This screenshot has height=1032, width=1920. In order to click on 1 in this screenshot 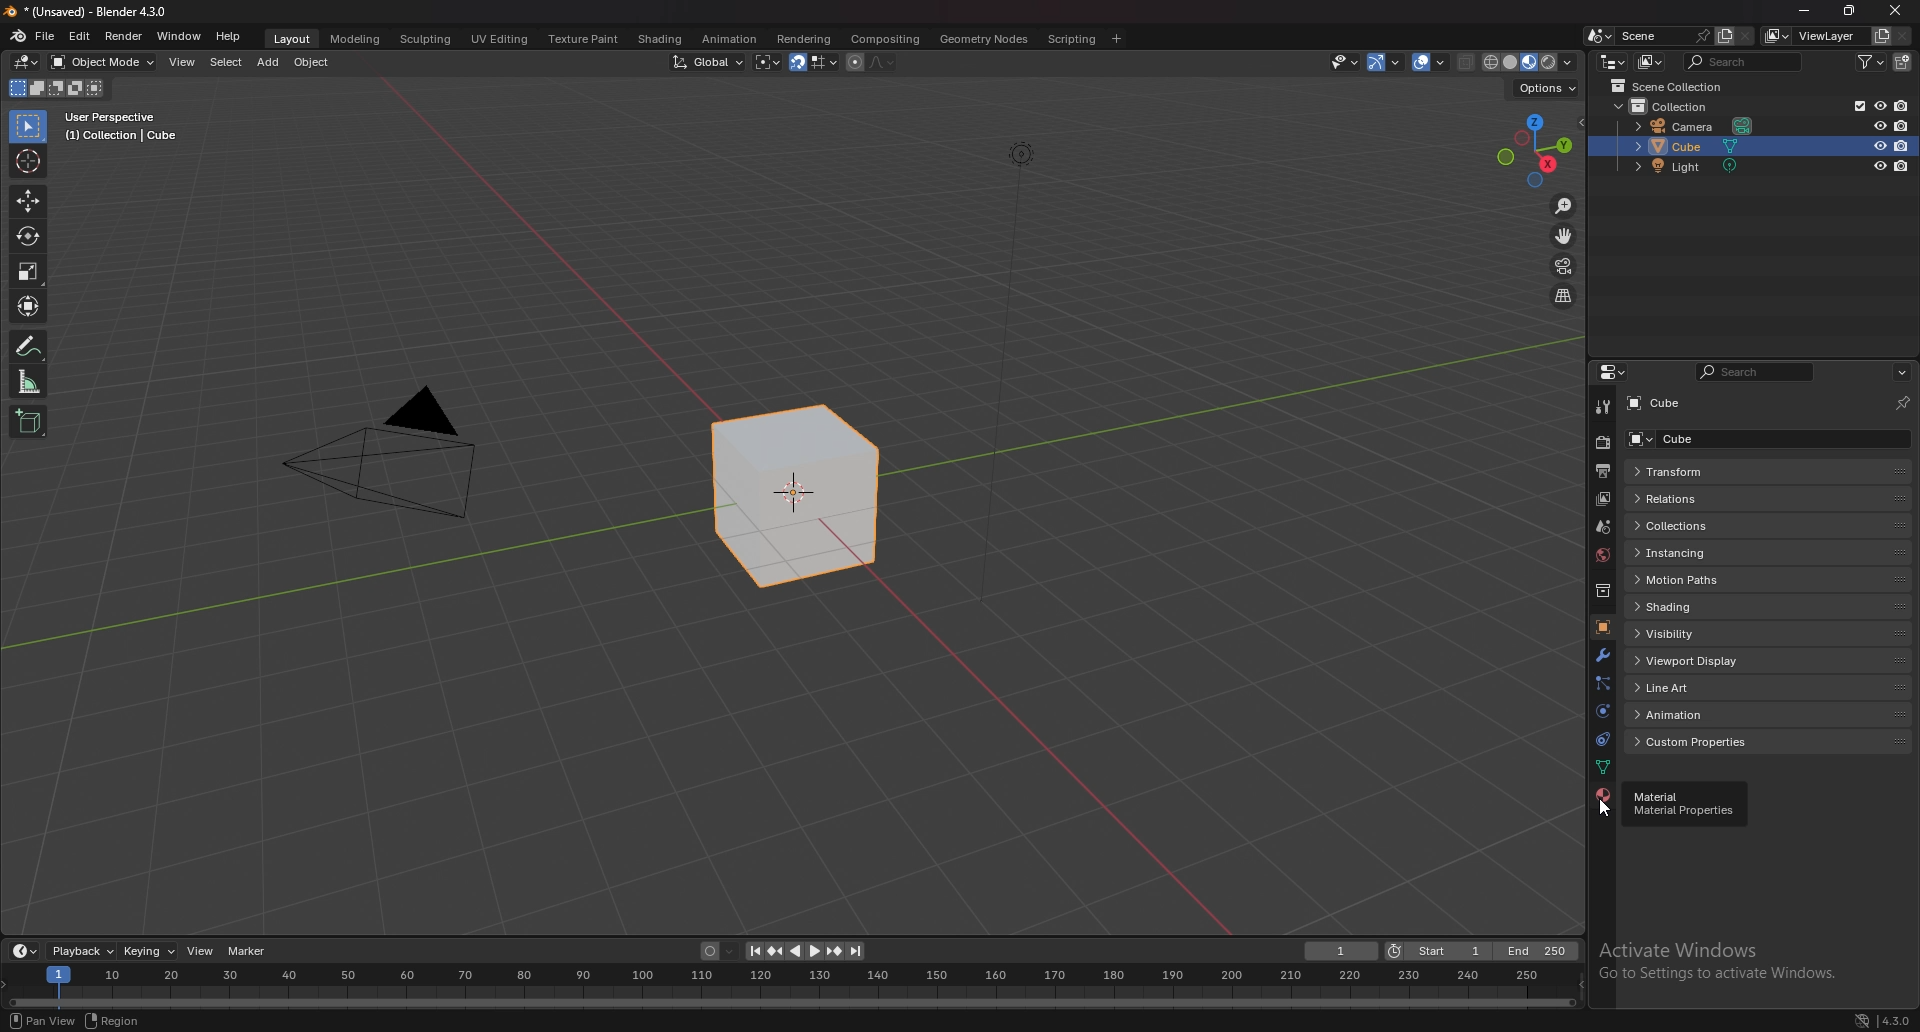, I will do `click(1342, 951)`.